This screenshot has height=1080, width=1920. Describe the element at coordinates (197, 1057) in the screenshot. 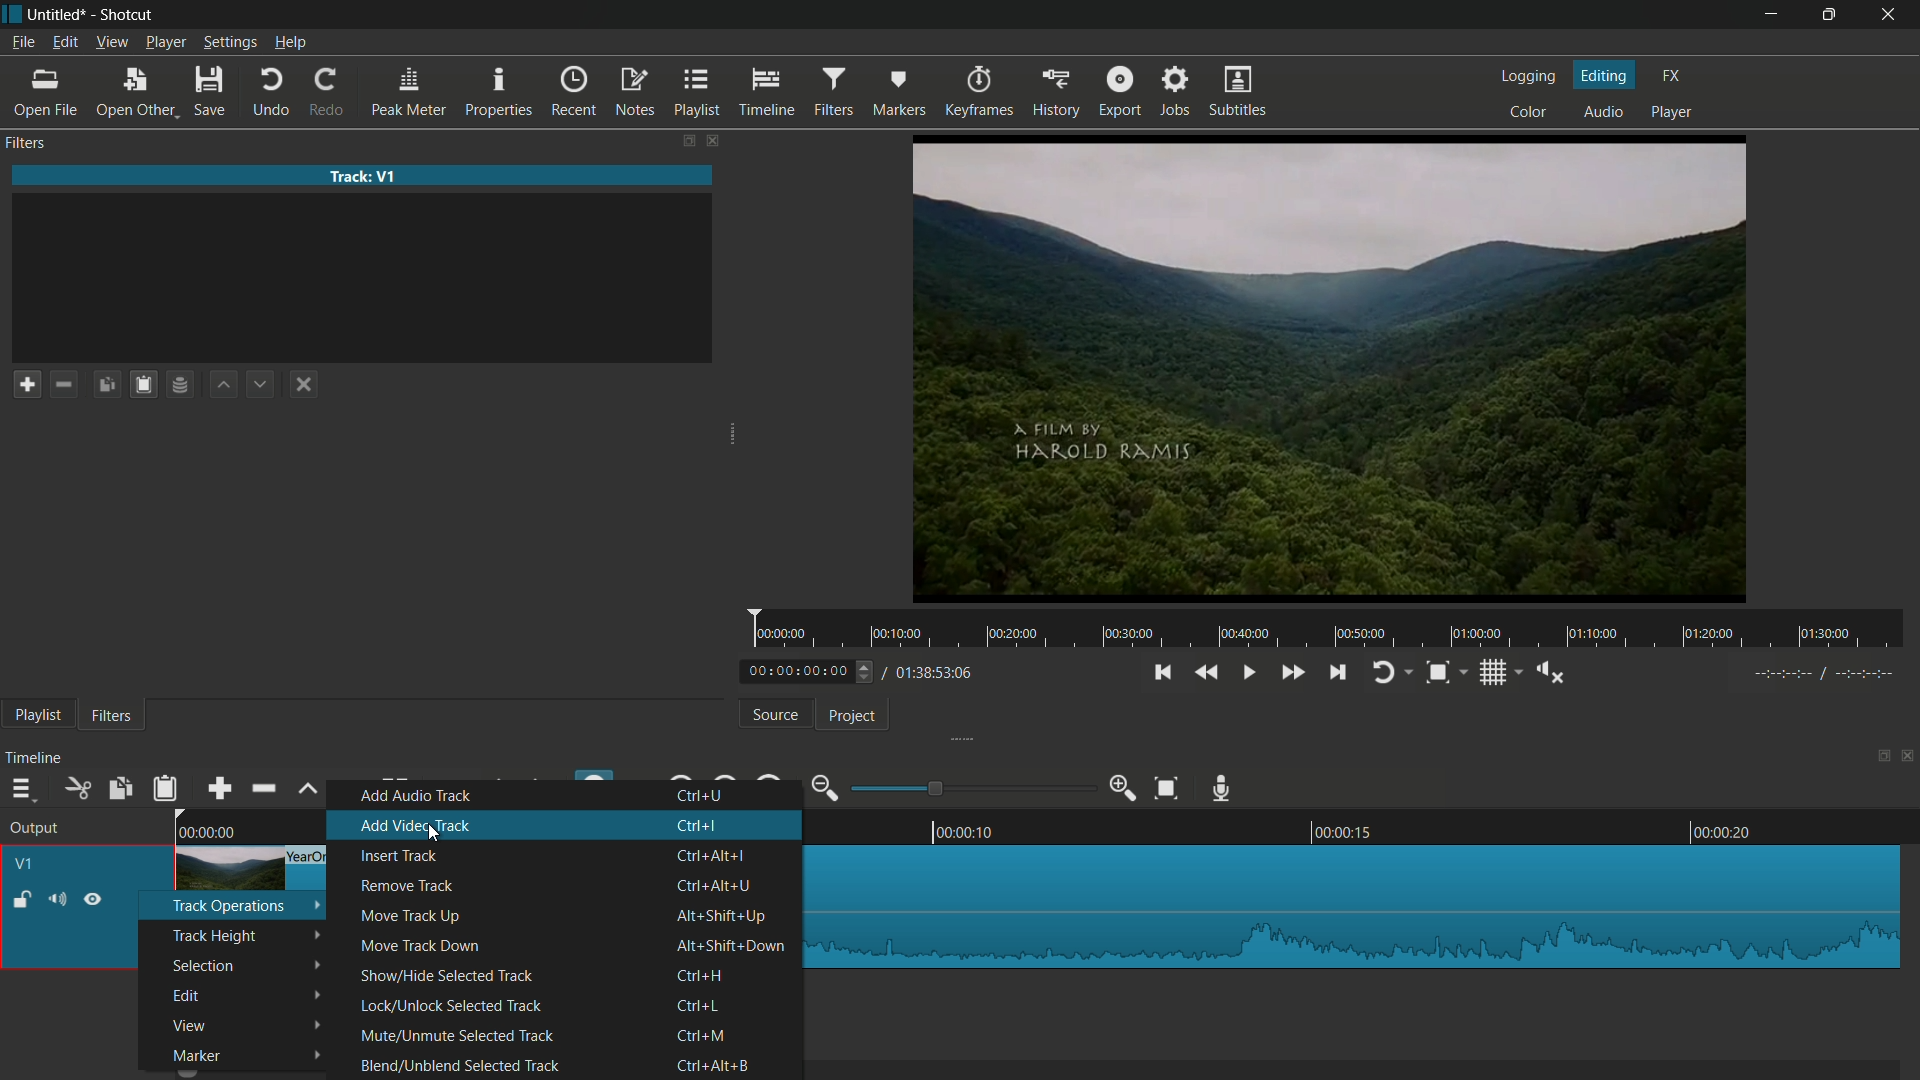

I see `marker` at that location.